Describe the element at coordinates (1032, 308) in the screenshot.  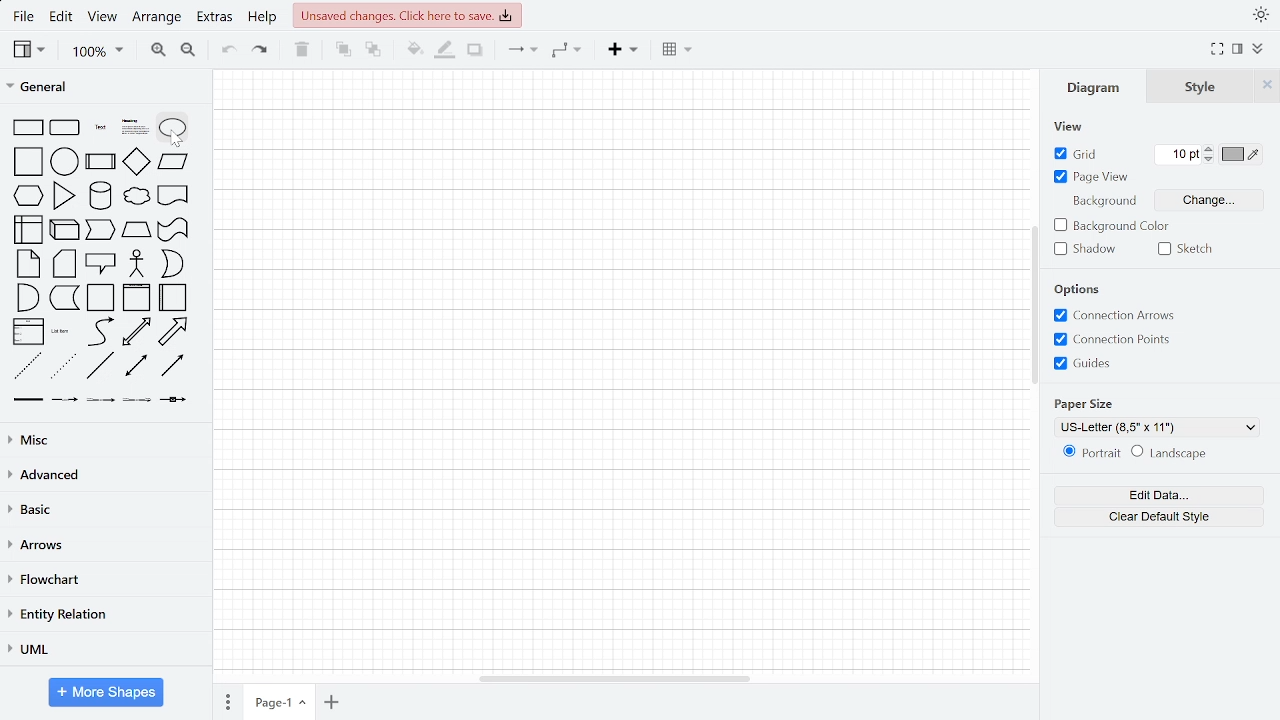
I see `Vertical scrollbar` at that location.